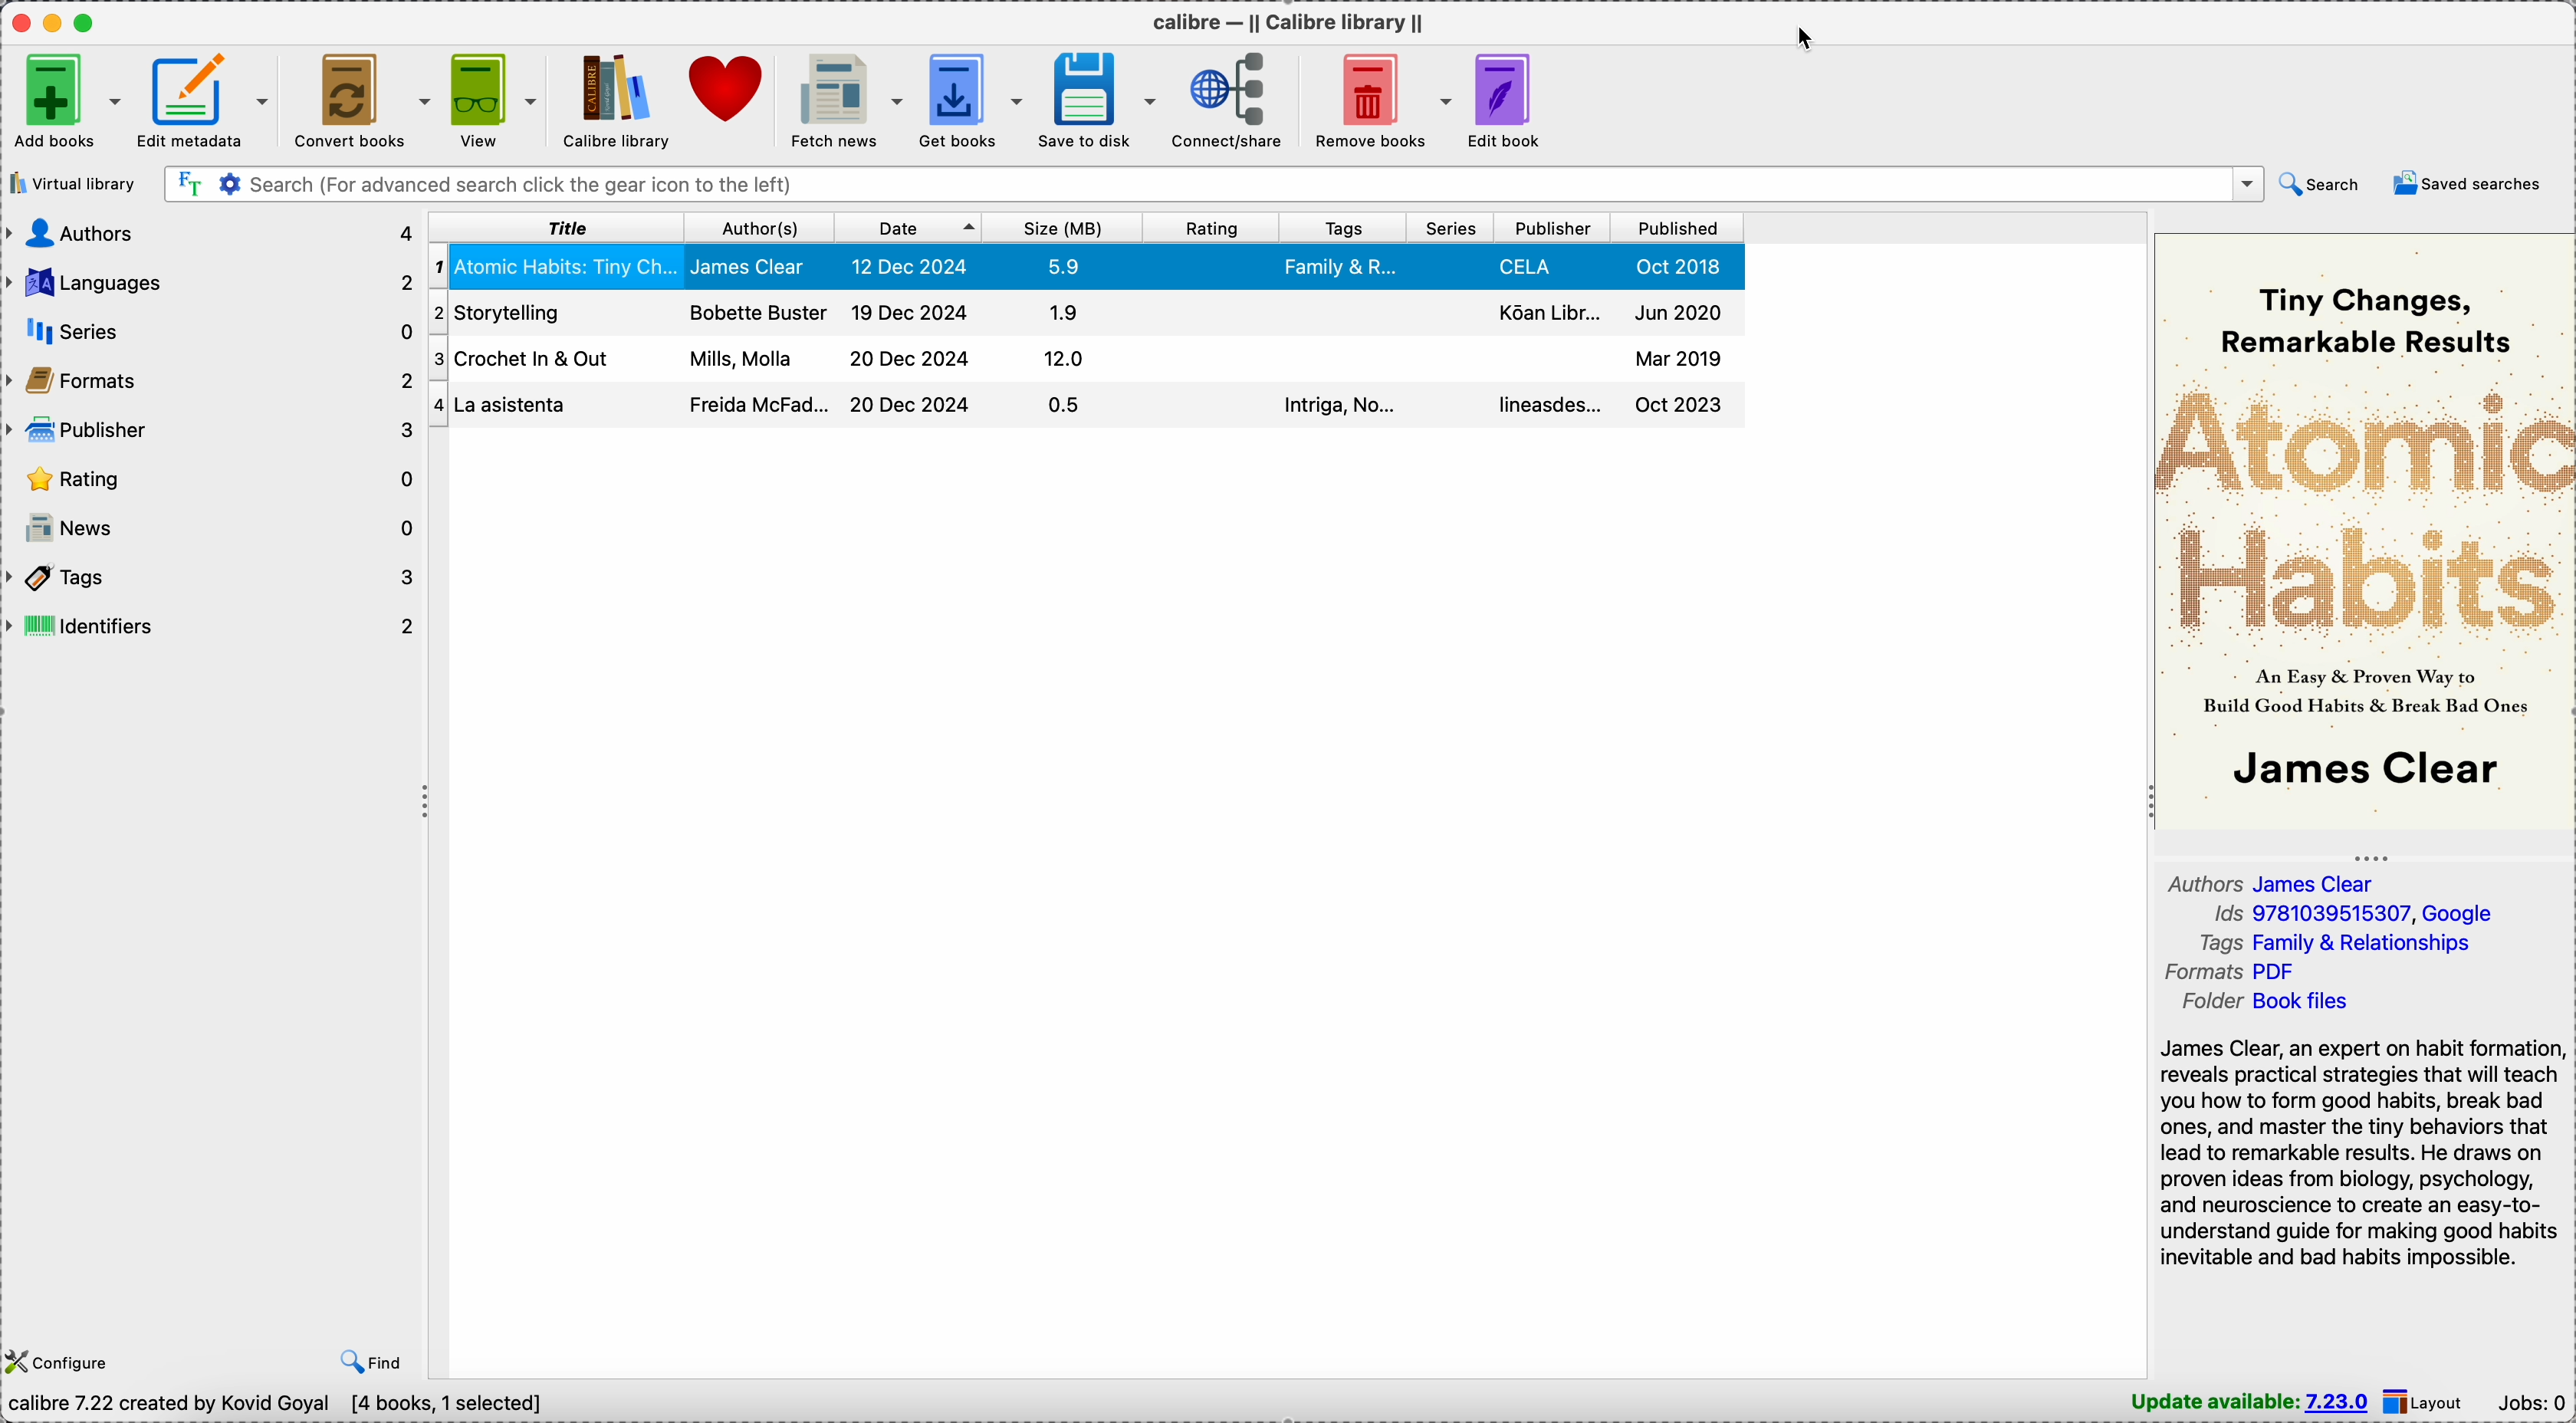 This screenshot has width=2576, height=1423. What do you see at coordinates (1087, 267) in the screenshot?
I see `Atomic Habits: Tiny Changes book selected` at bounding box center [1087, 267].